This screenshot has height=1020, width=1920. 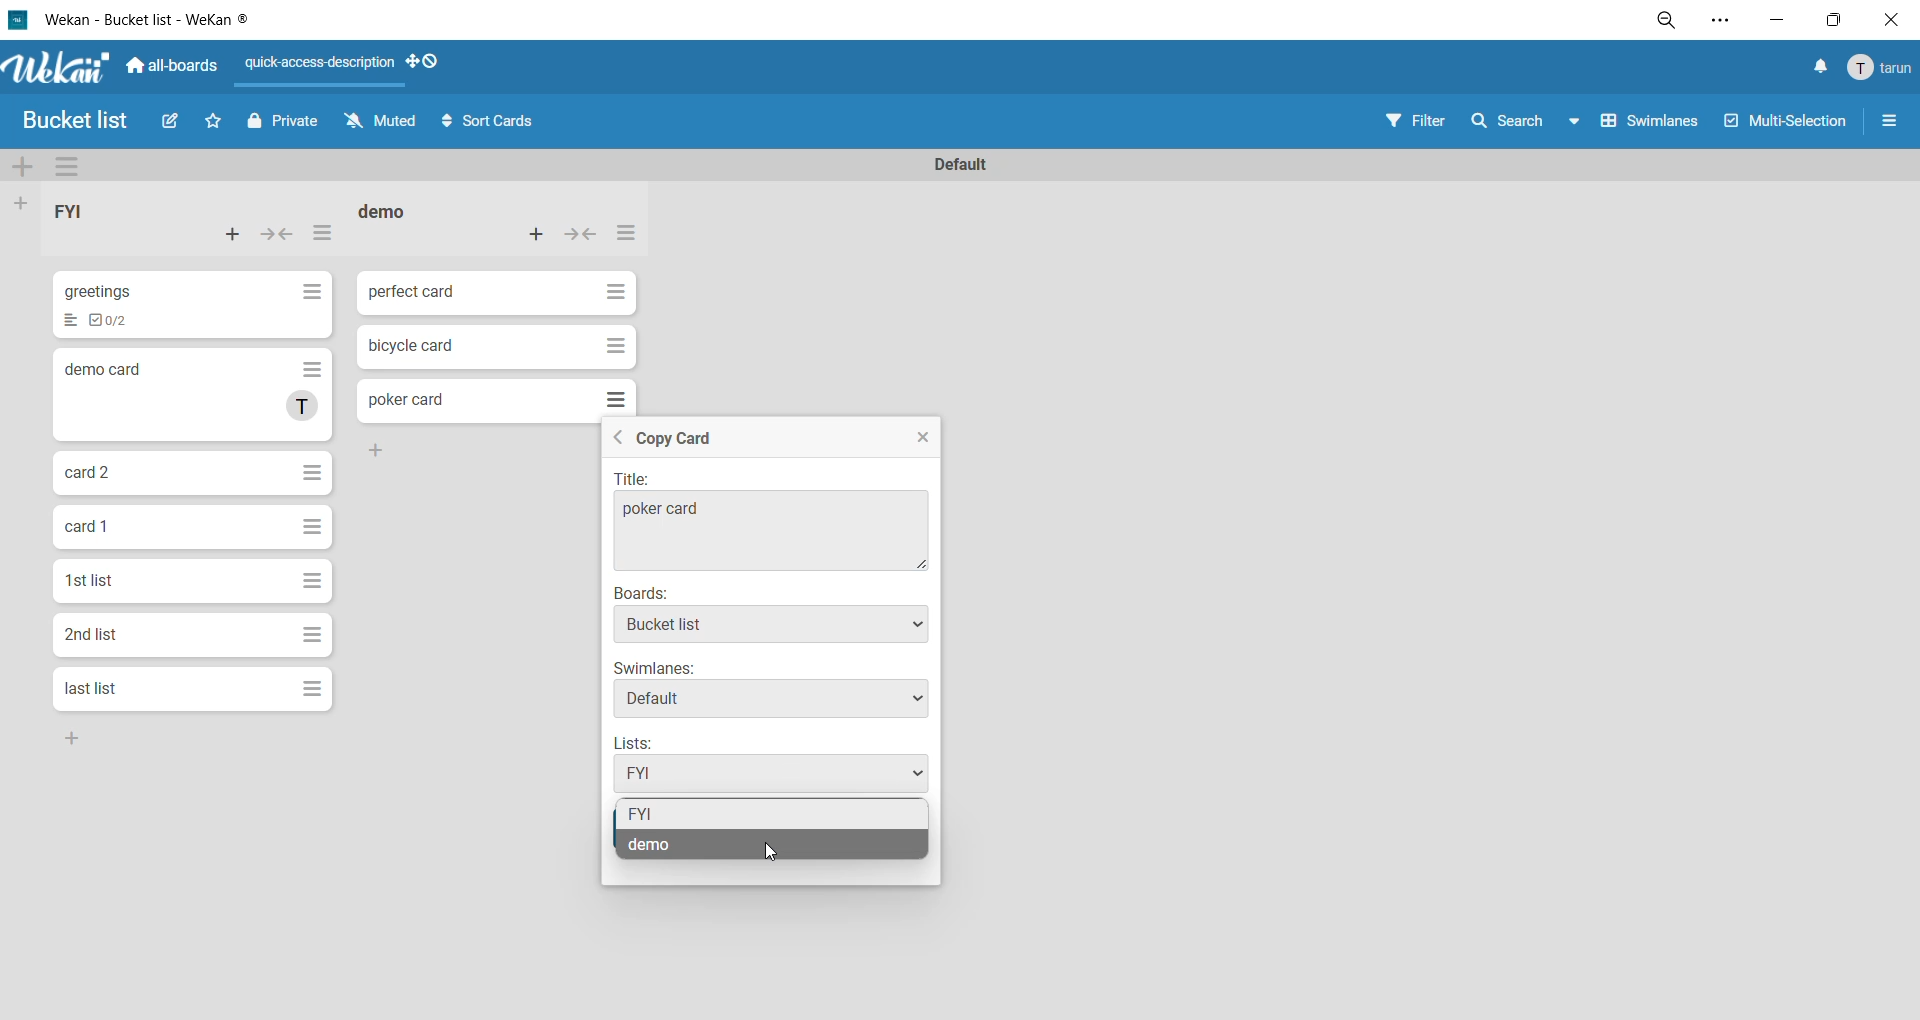 I want to click on last list, so click(x=92, y=688).